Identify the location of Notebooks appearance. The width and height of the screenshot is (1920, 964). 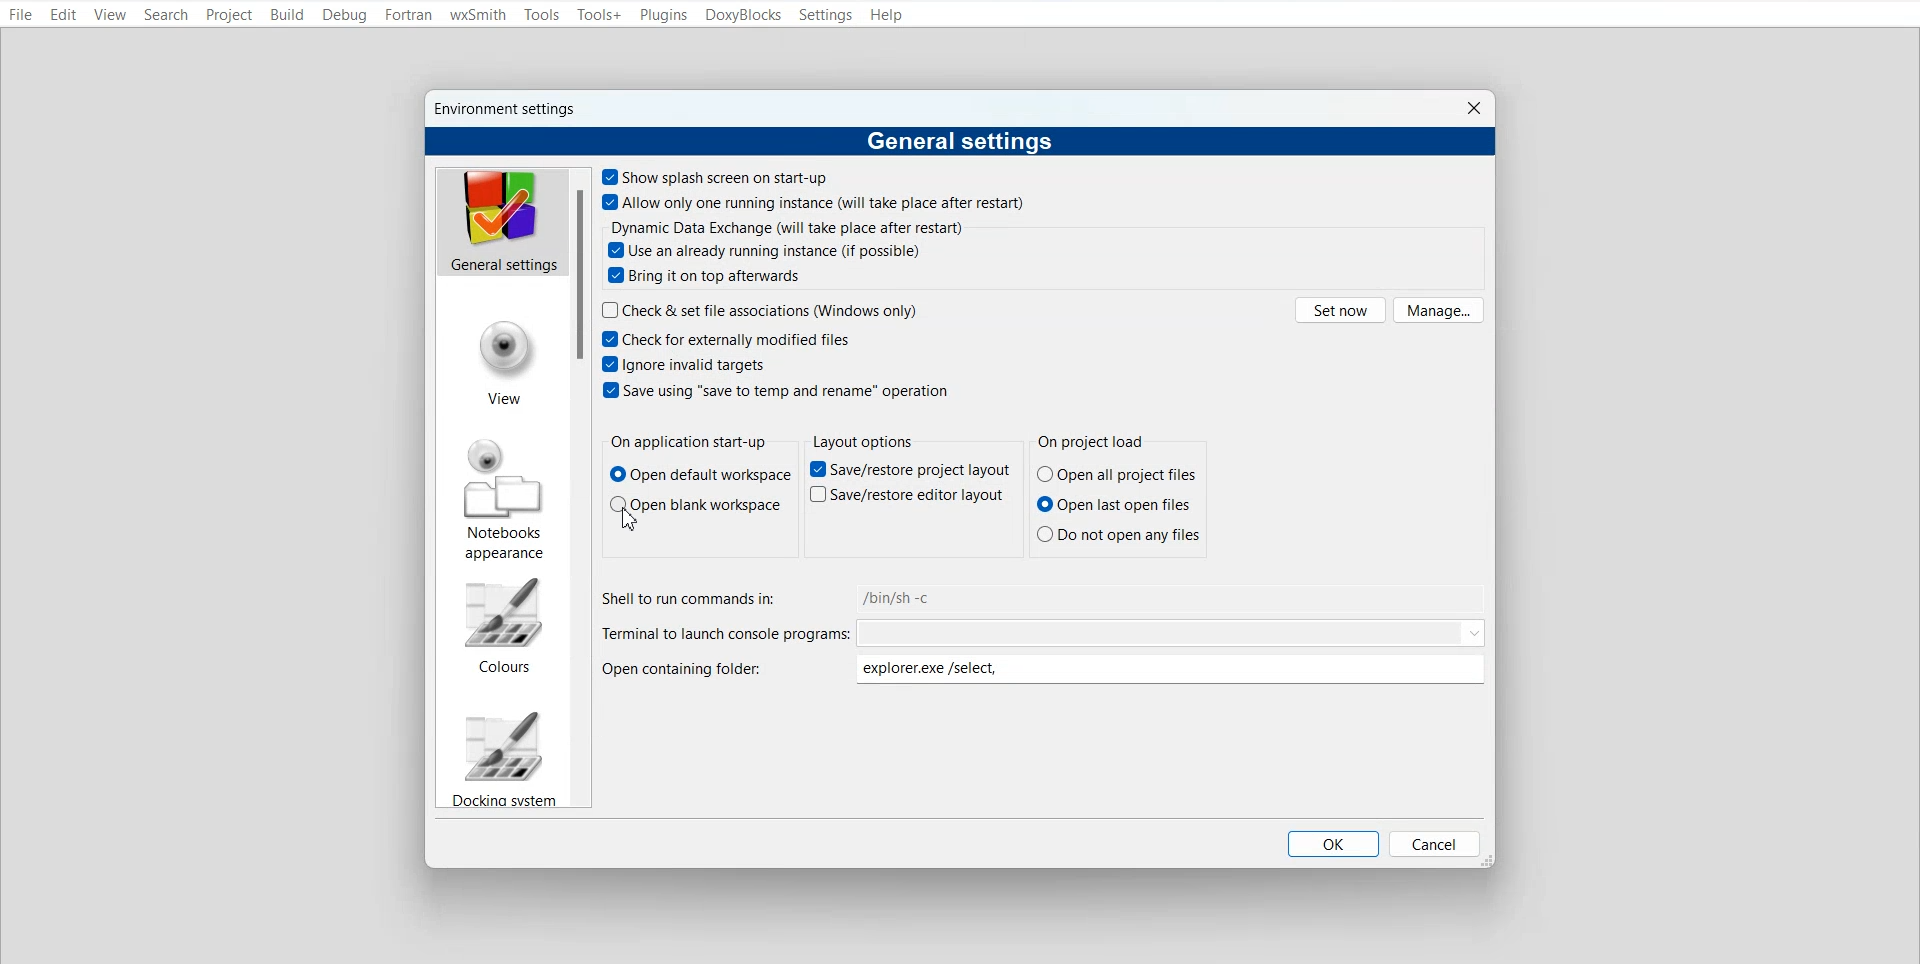
(505, 499).